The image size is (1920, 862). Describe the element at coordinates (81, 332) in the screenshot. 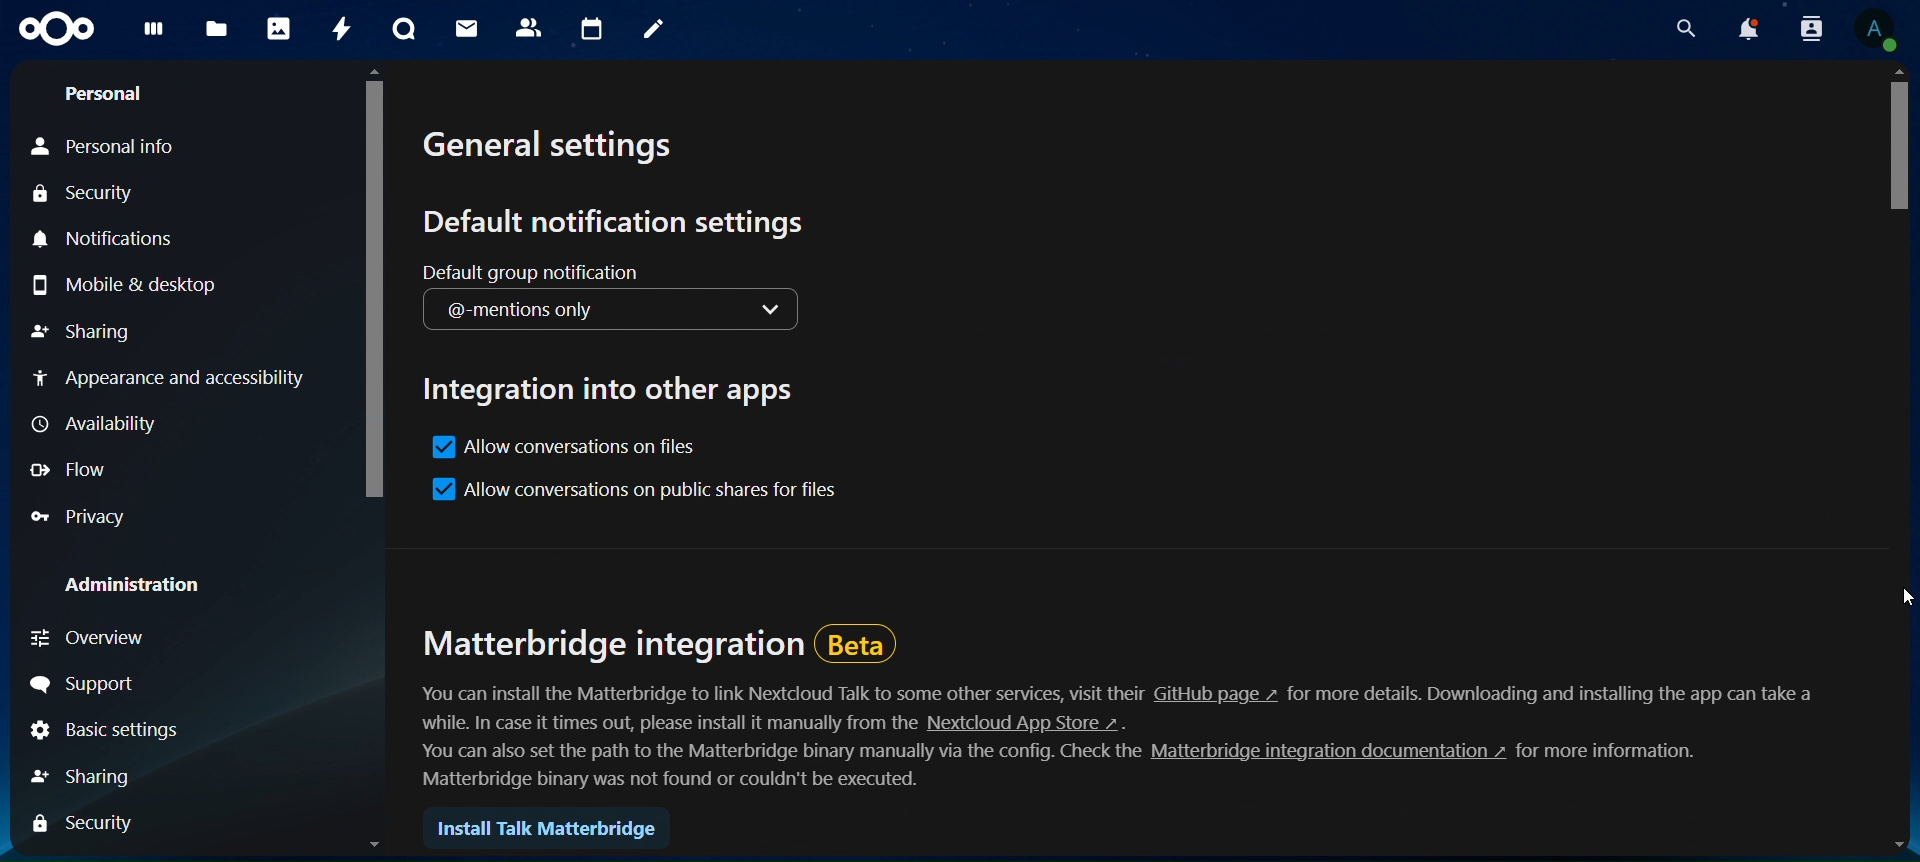

I see `sharing` at that location.